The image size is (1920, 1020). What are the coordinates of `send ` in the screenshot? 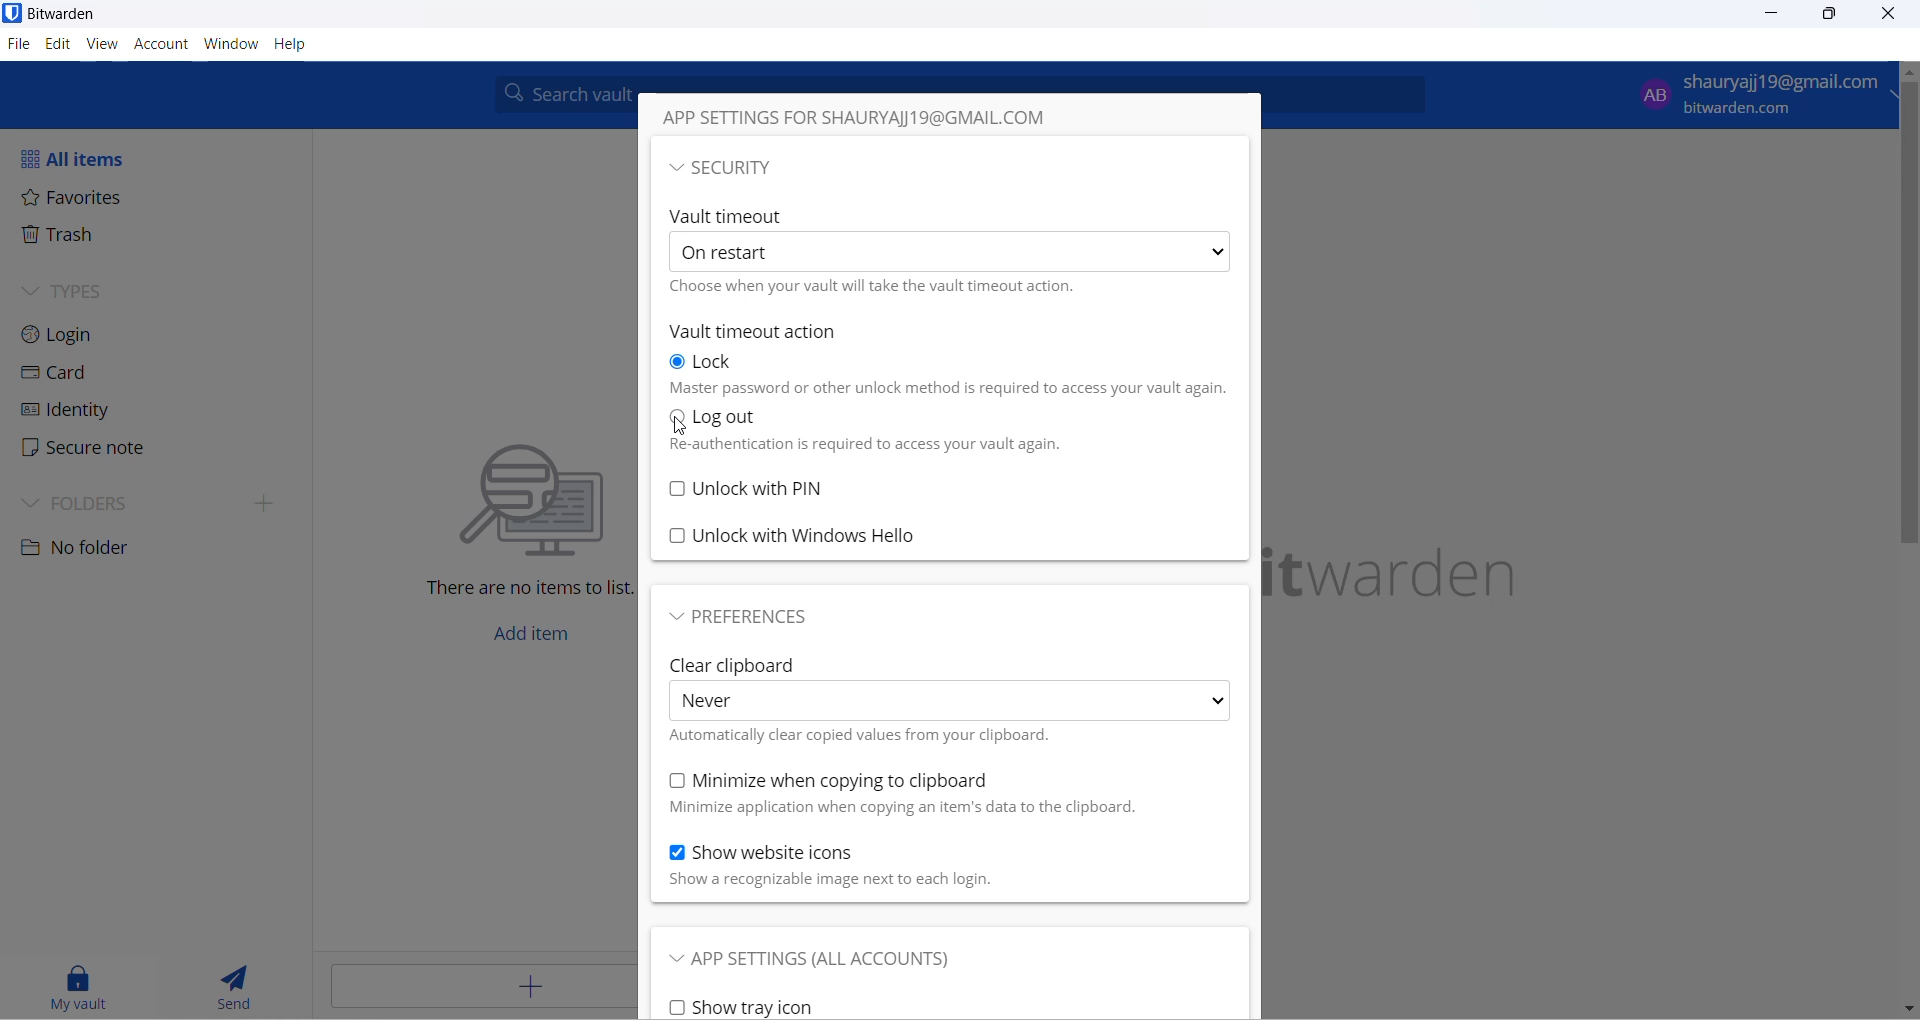 It's located at (235, 986).